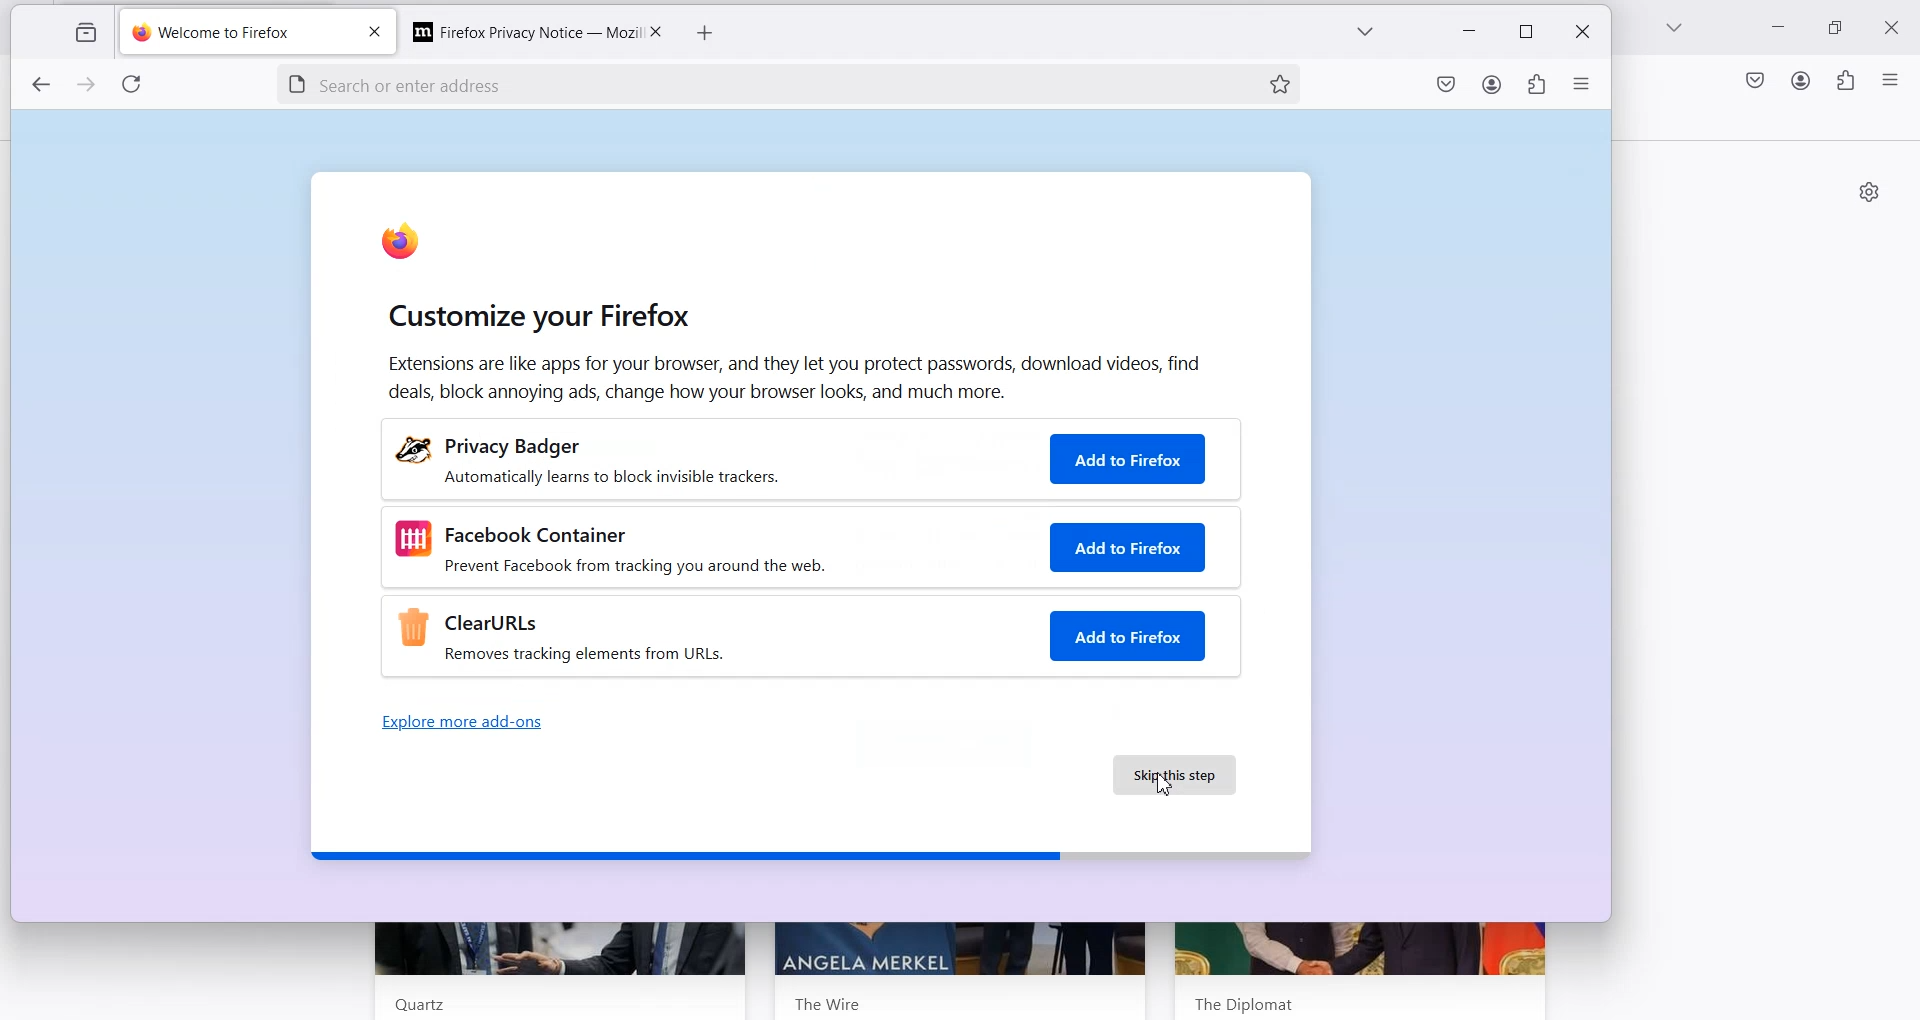  Describe the element at coordinates (413, 540) in the screenshot. I see `image` at that location.